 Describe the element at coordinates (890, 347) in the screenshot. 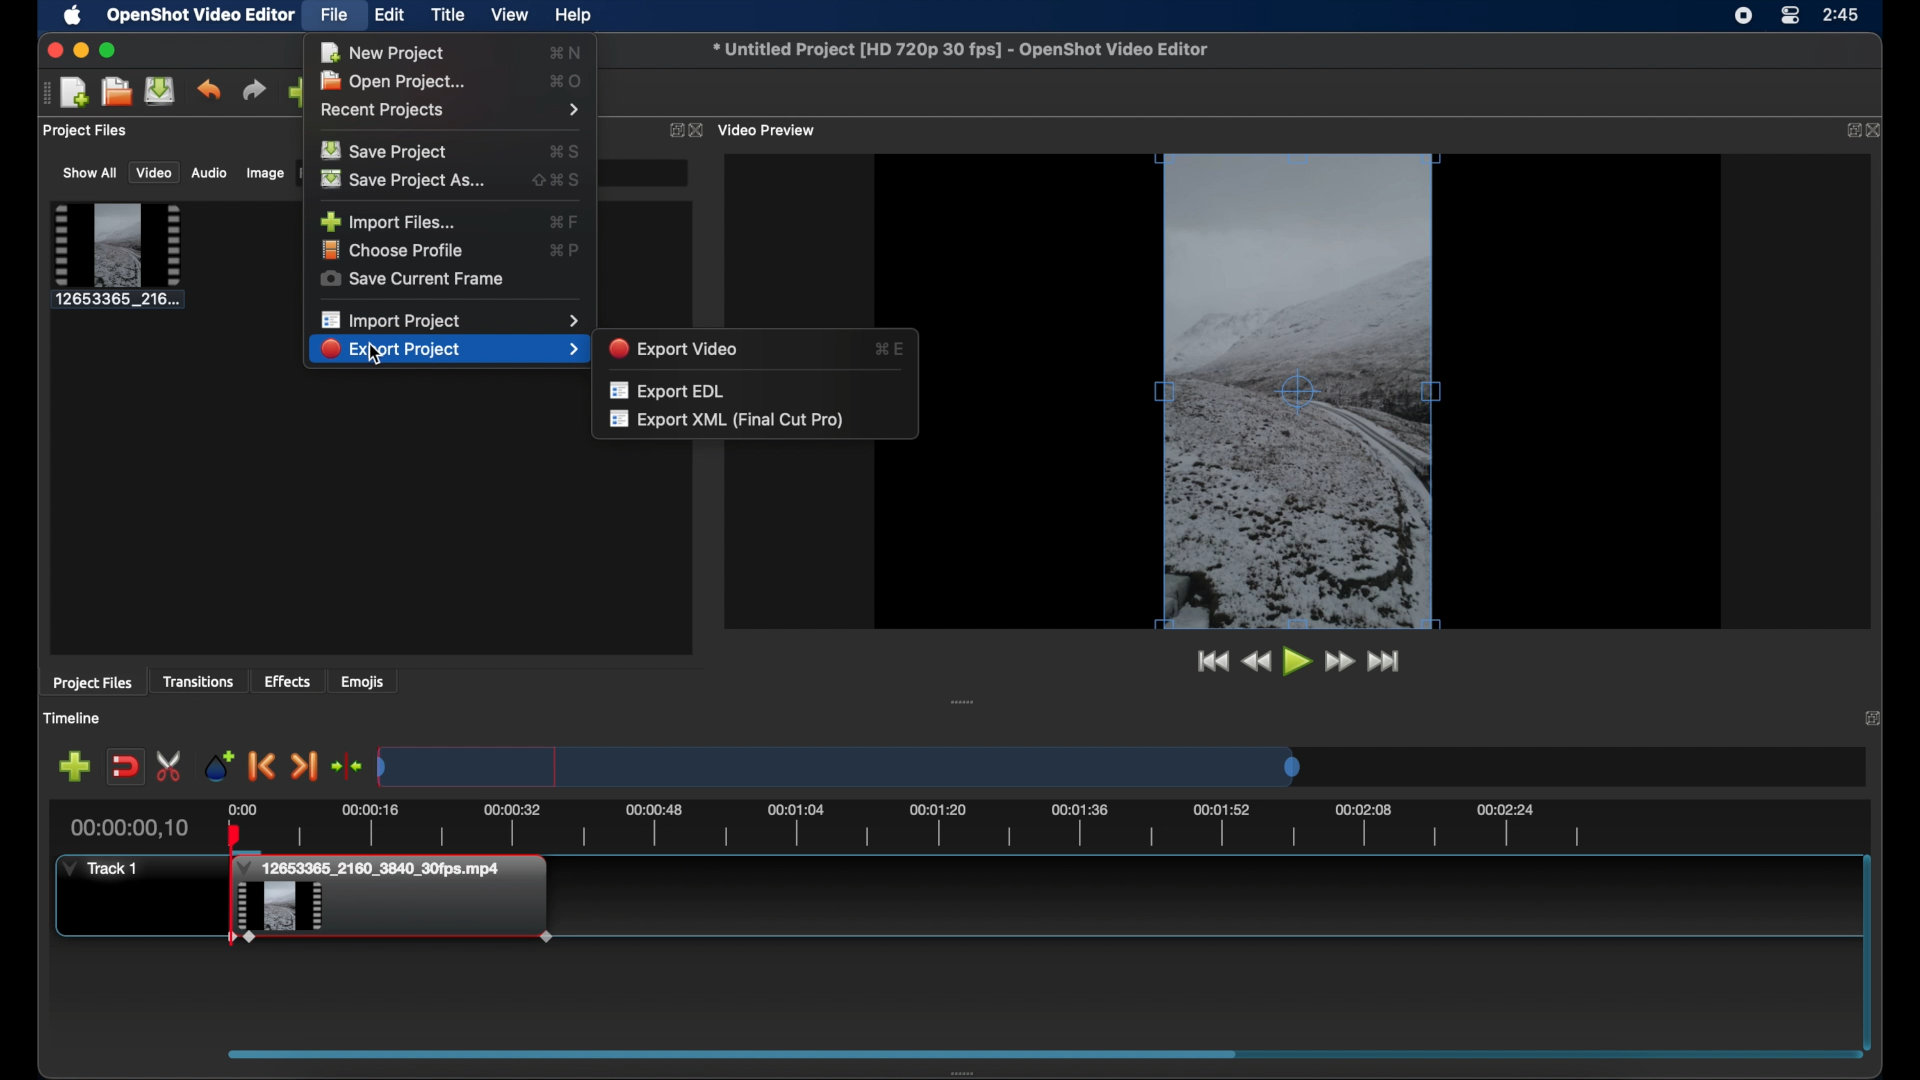

I see `export video shortcut` at that location.